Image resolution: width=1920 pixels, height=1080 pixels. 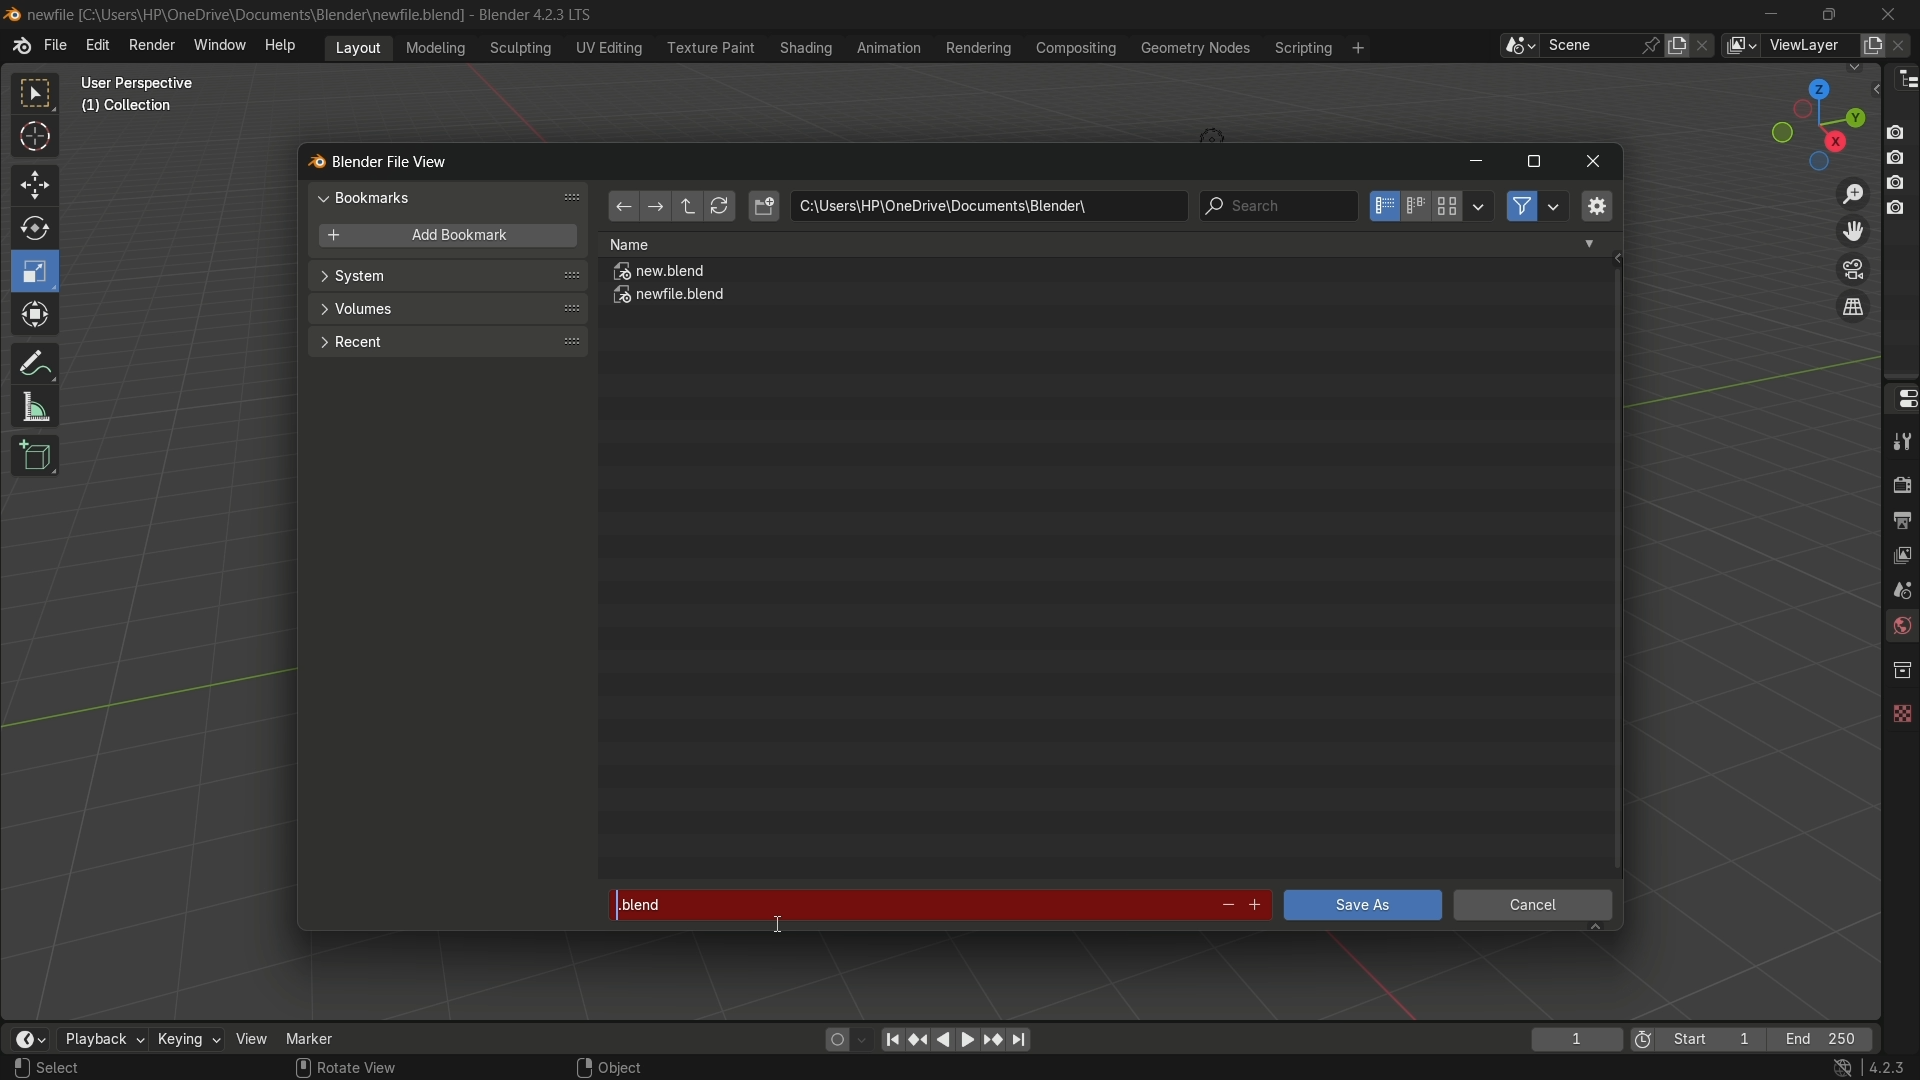 What do you see at coordinates (37, 94) in the screenshot?
I see `select box` at bounding box center [37, 94].